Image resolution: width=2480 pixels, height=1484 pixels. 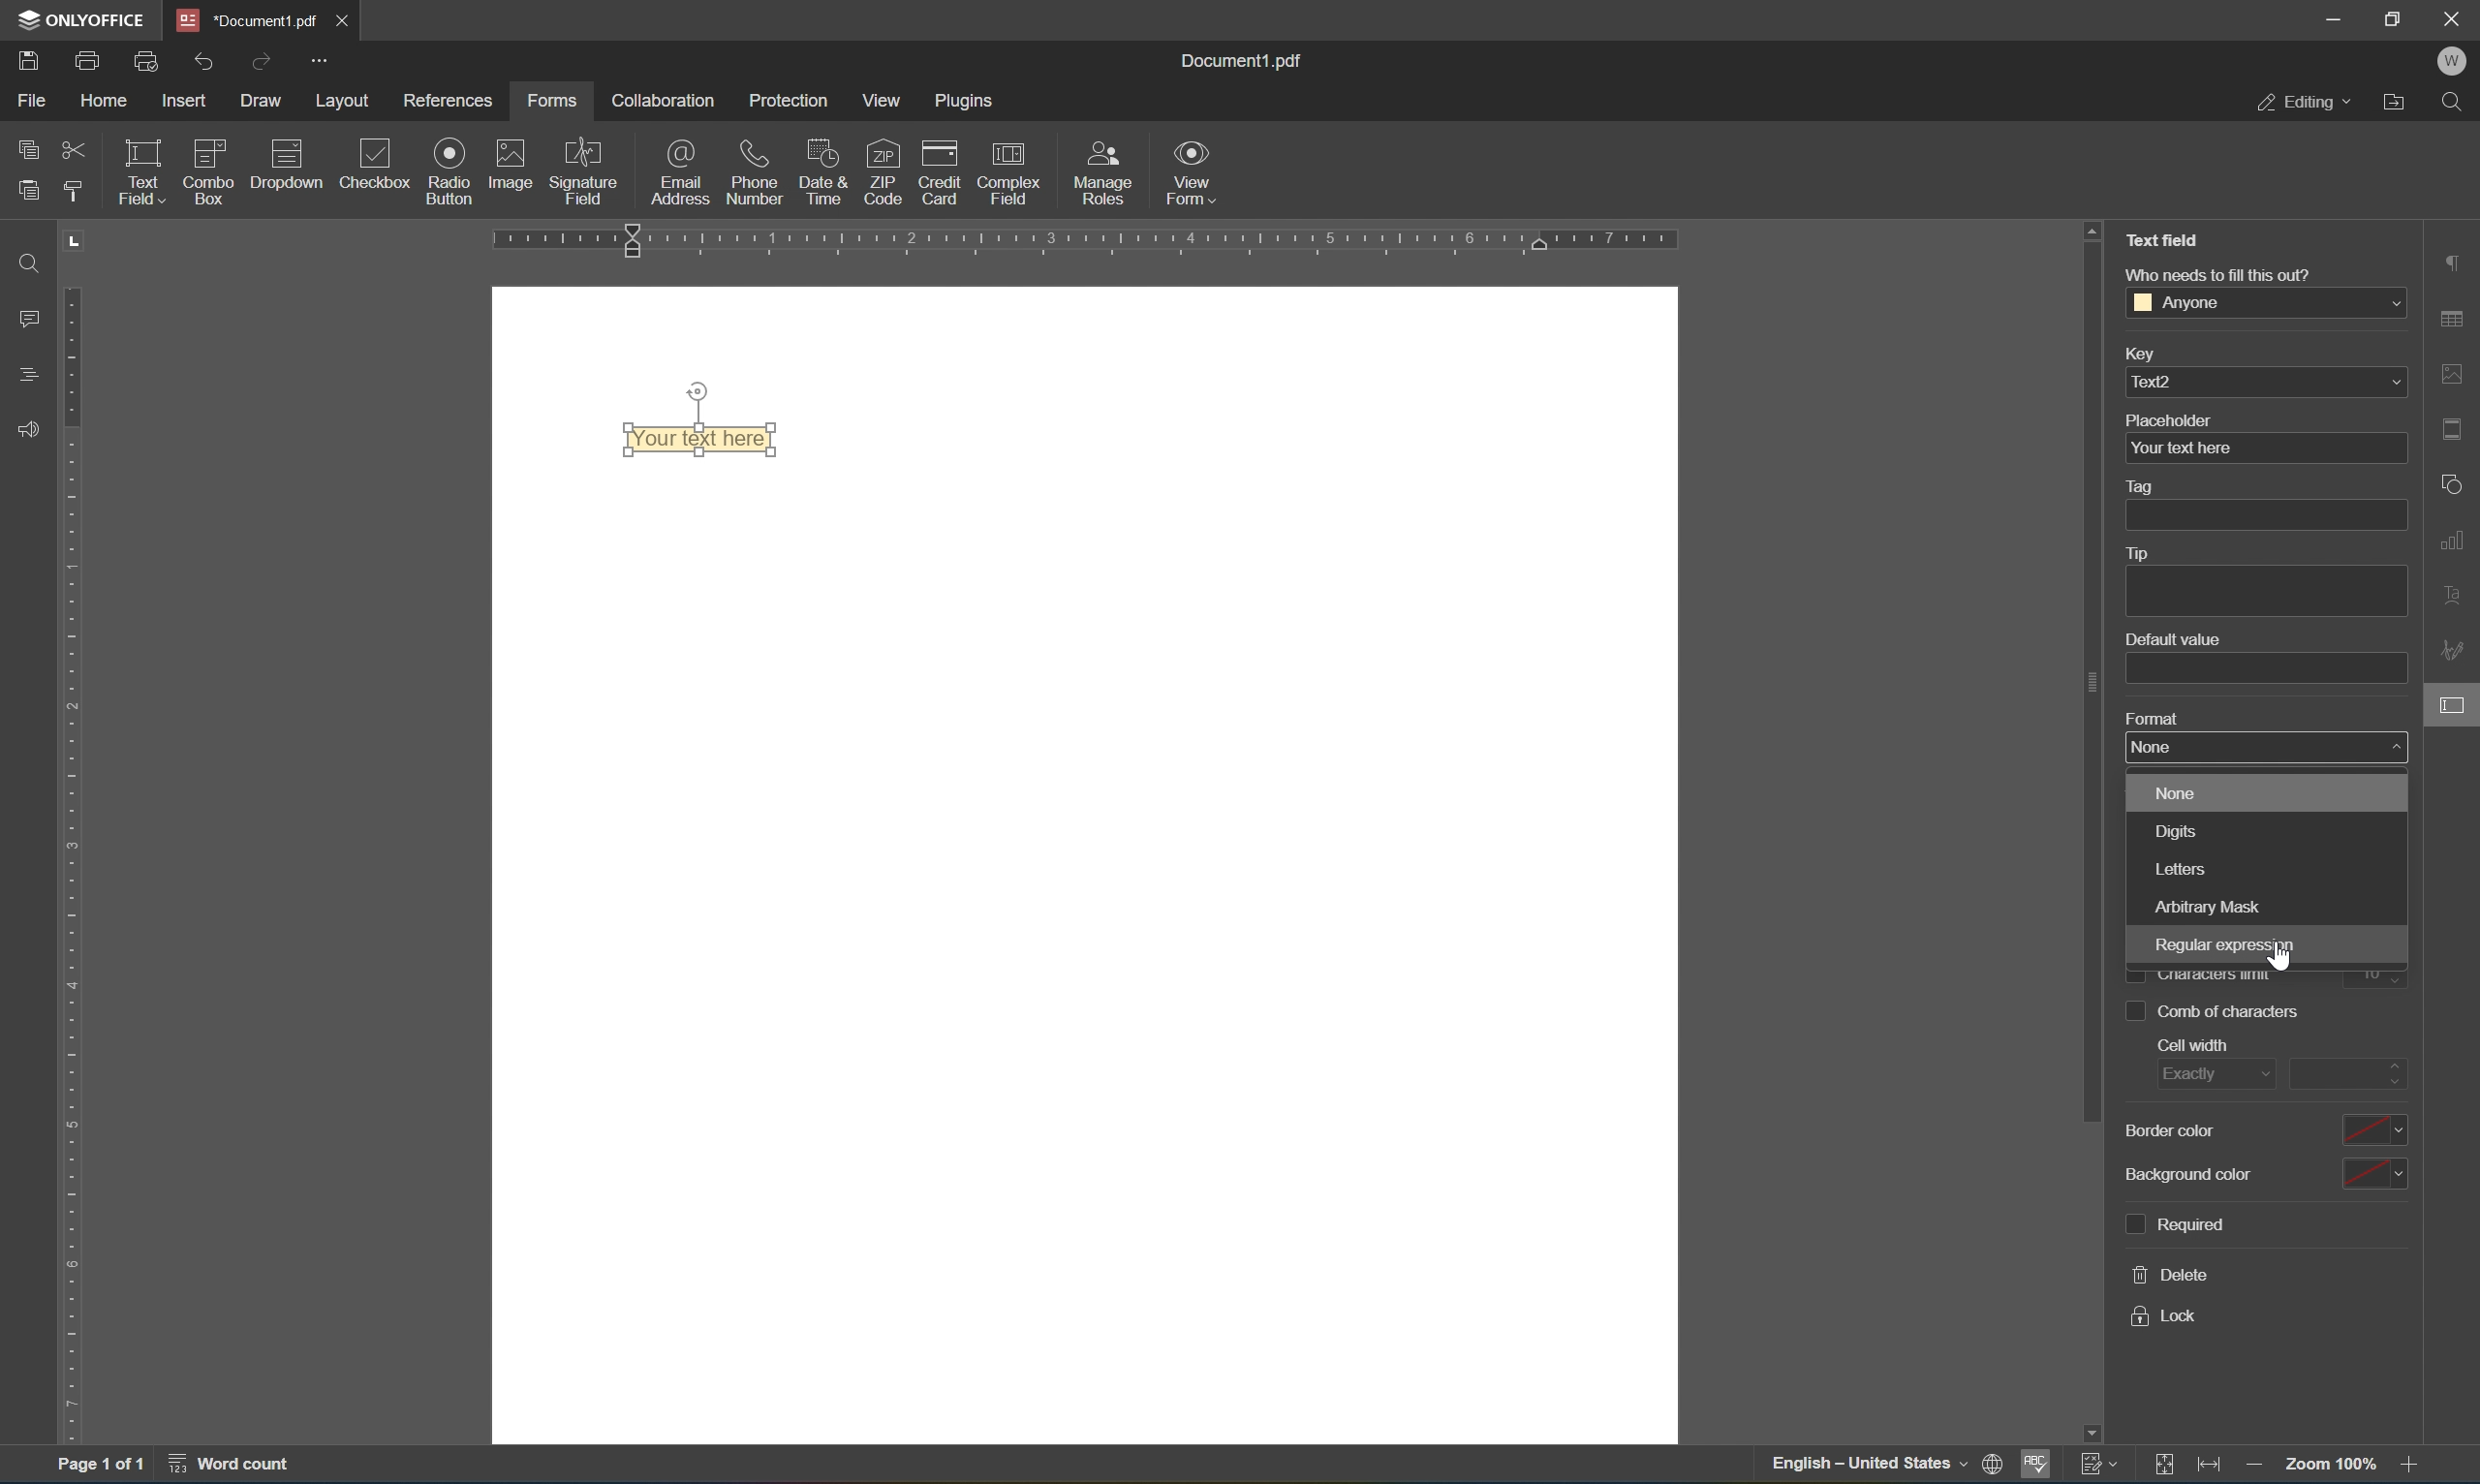 I want to click on image settings, so click(x=2451, y=369).